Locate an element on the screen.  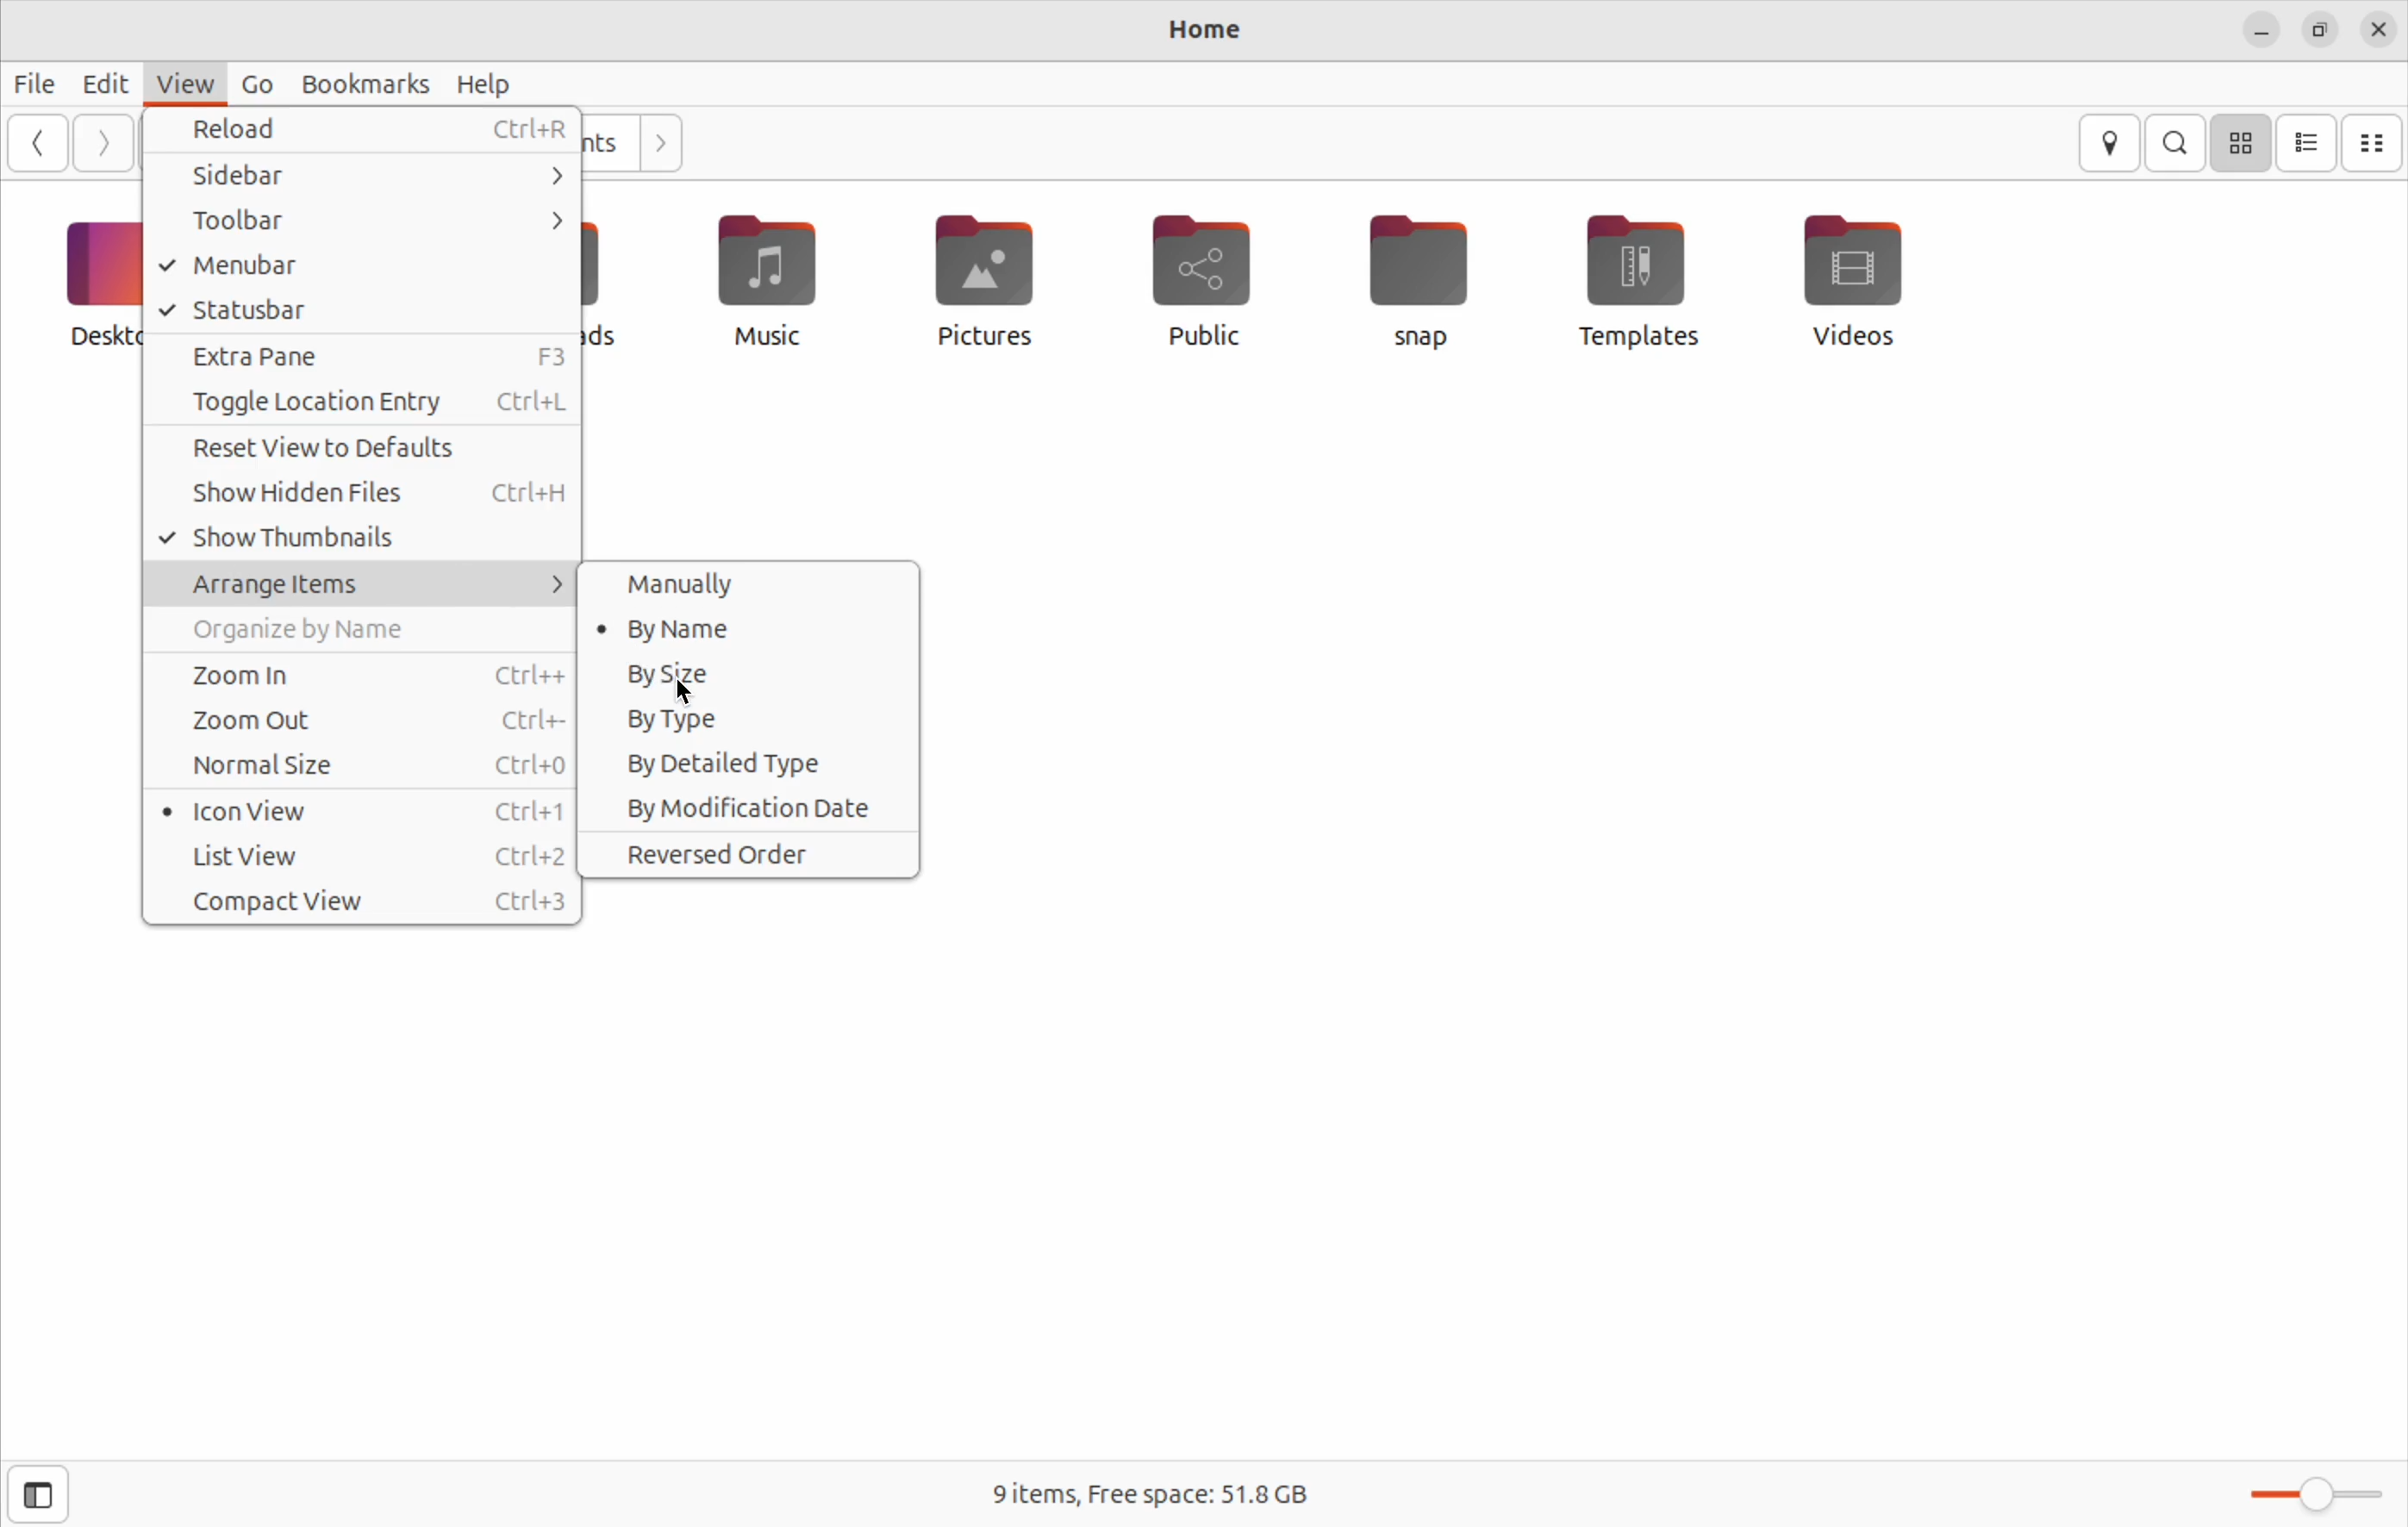
stauts bar is located at coordinates (360, 312).